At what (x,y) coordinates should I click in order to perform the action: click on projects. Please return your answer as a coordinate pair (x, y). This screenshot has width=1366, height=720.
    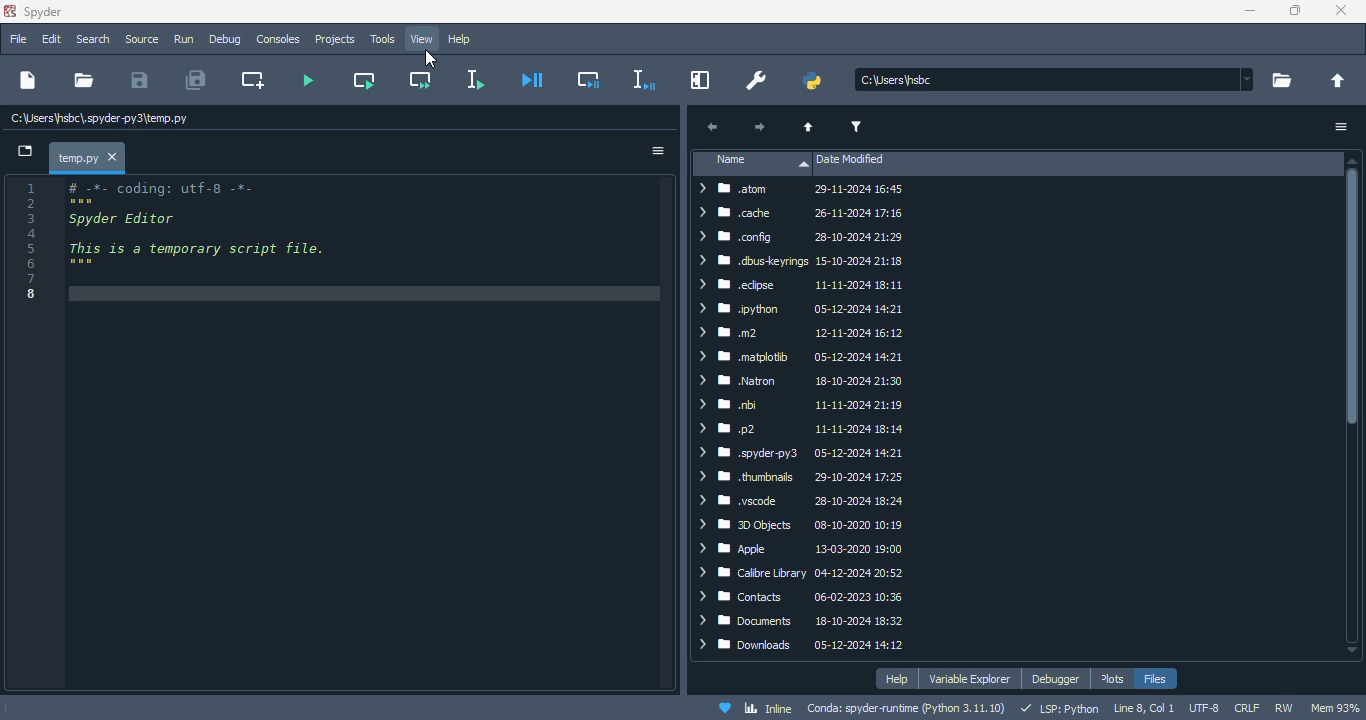
    Looking at the image, I should click on (335, 39).